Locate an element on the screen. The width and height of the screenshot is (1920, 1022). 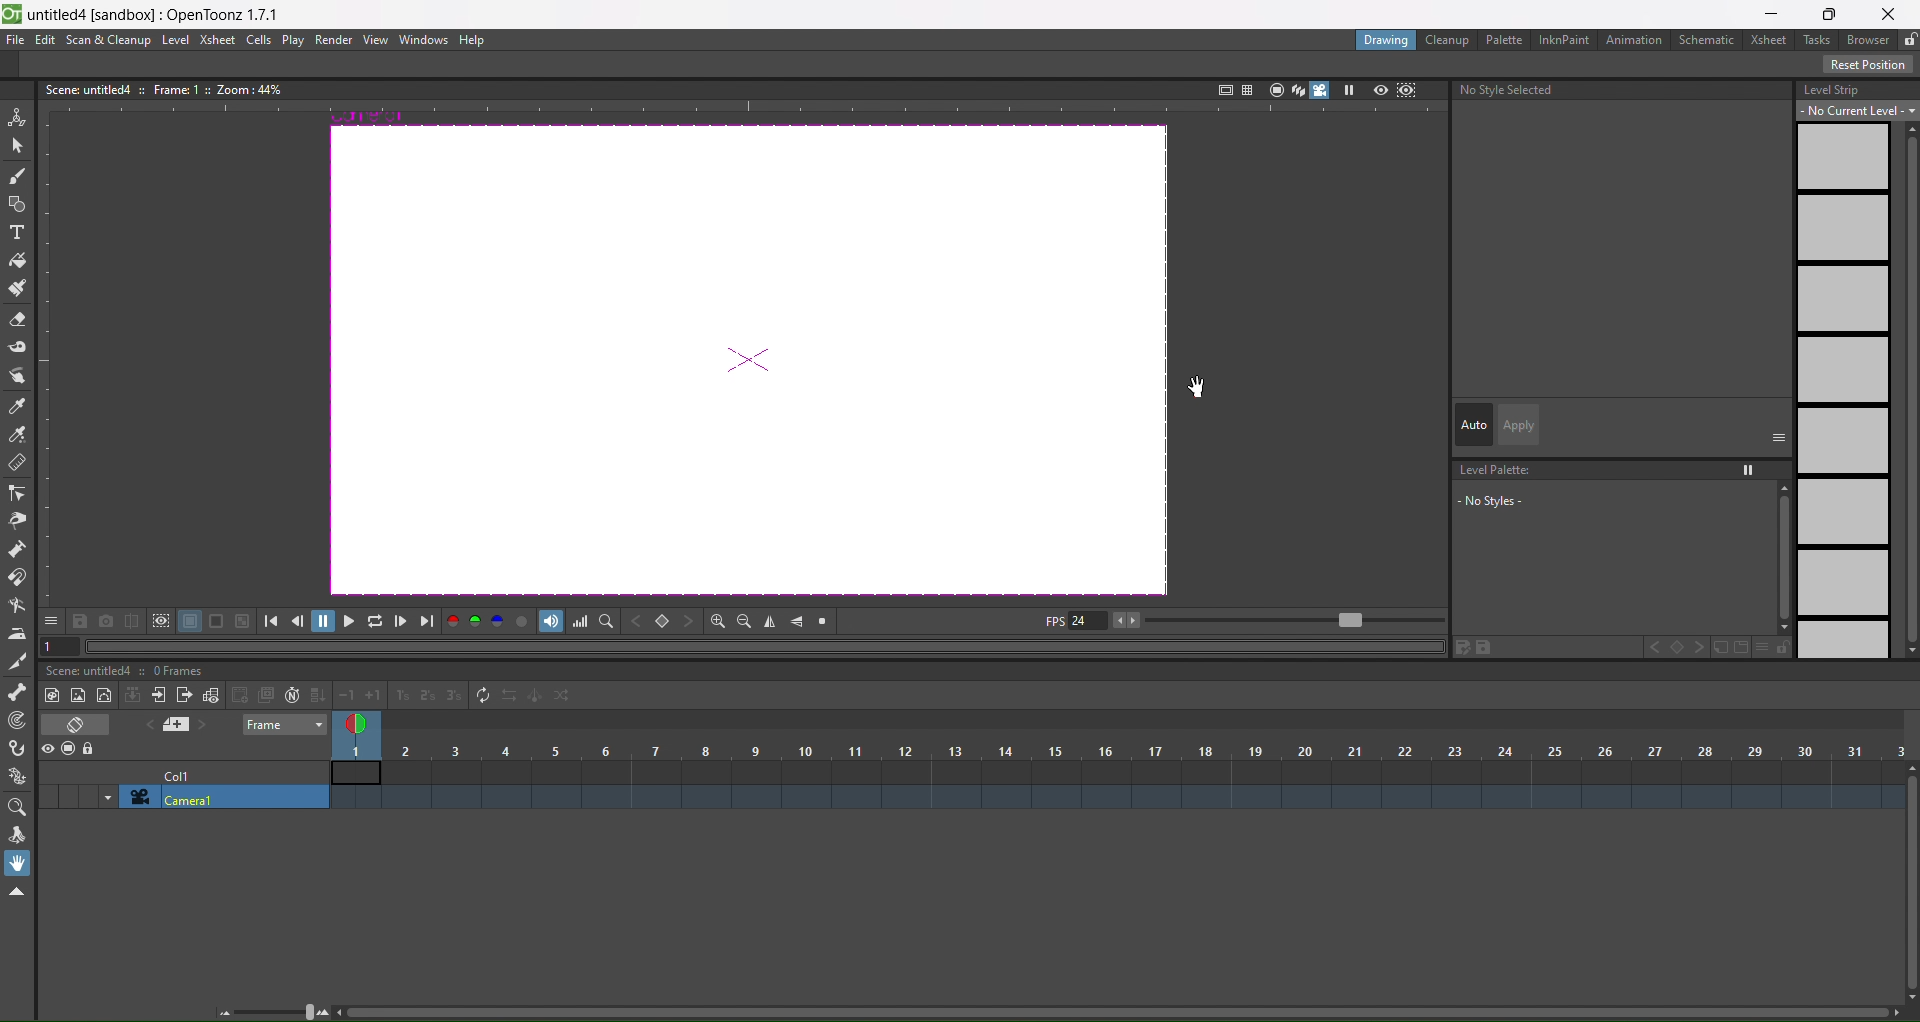
safe area is located at coordinates (1223, 87).